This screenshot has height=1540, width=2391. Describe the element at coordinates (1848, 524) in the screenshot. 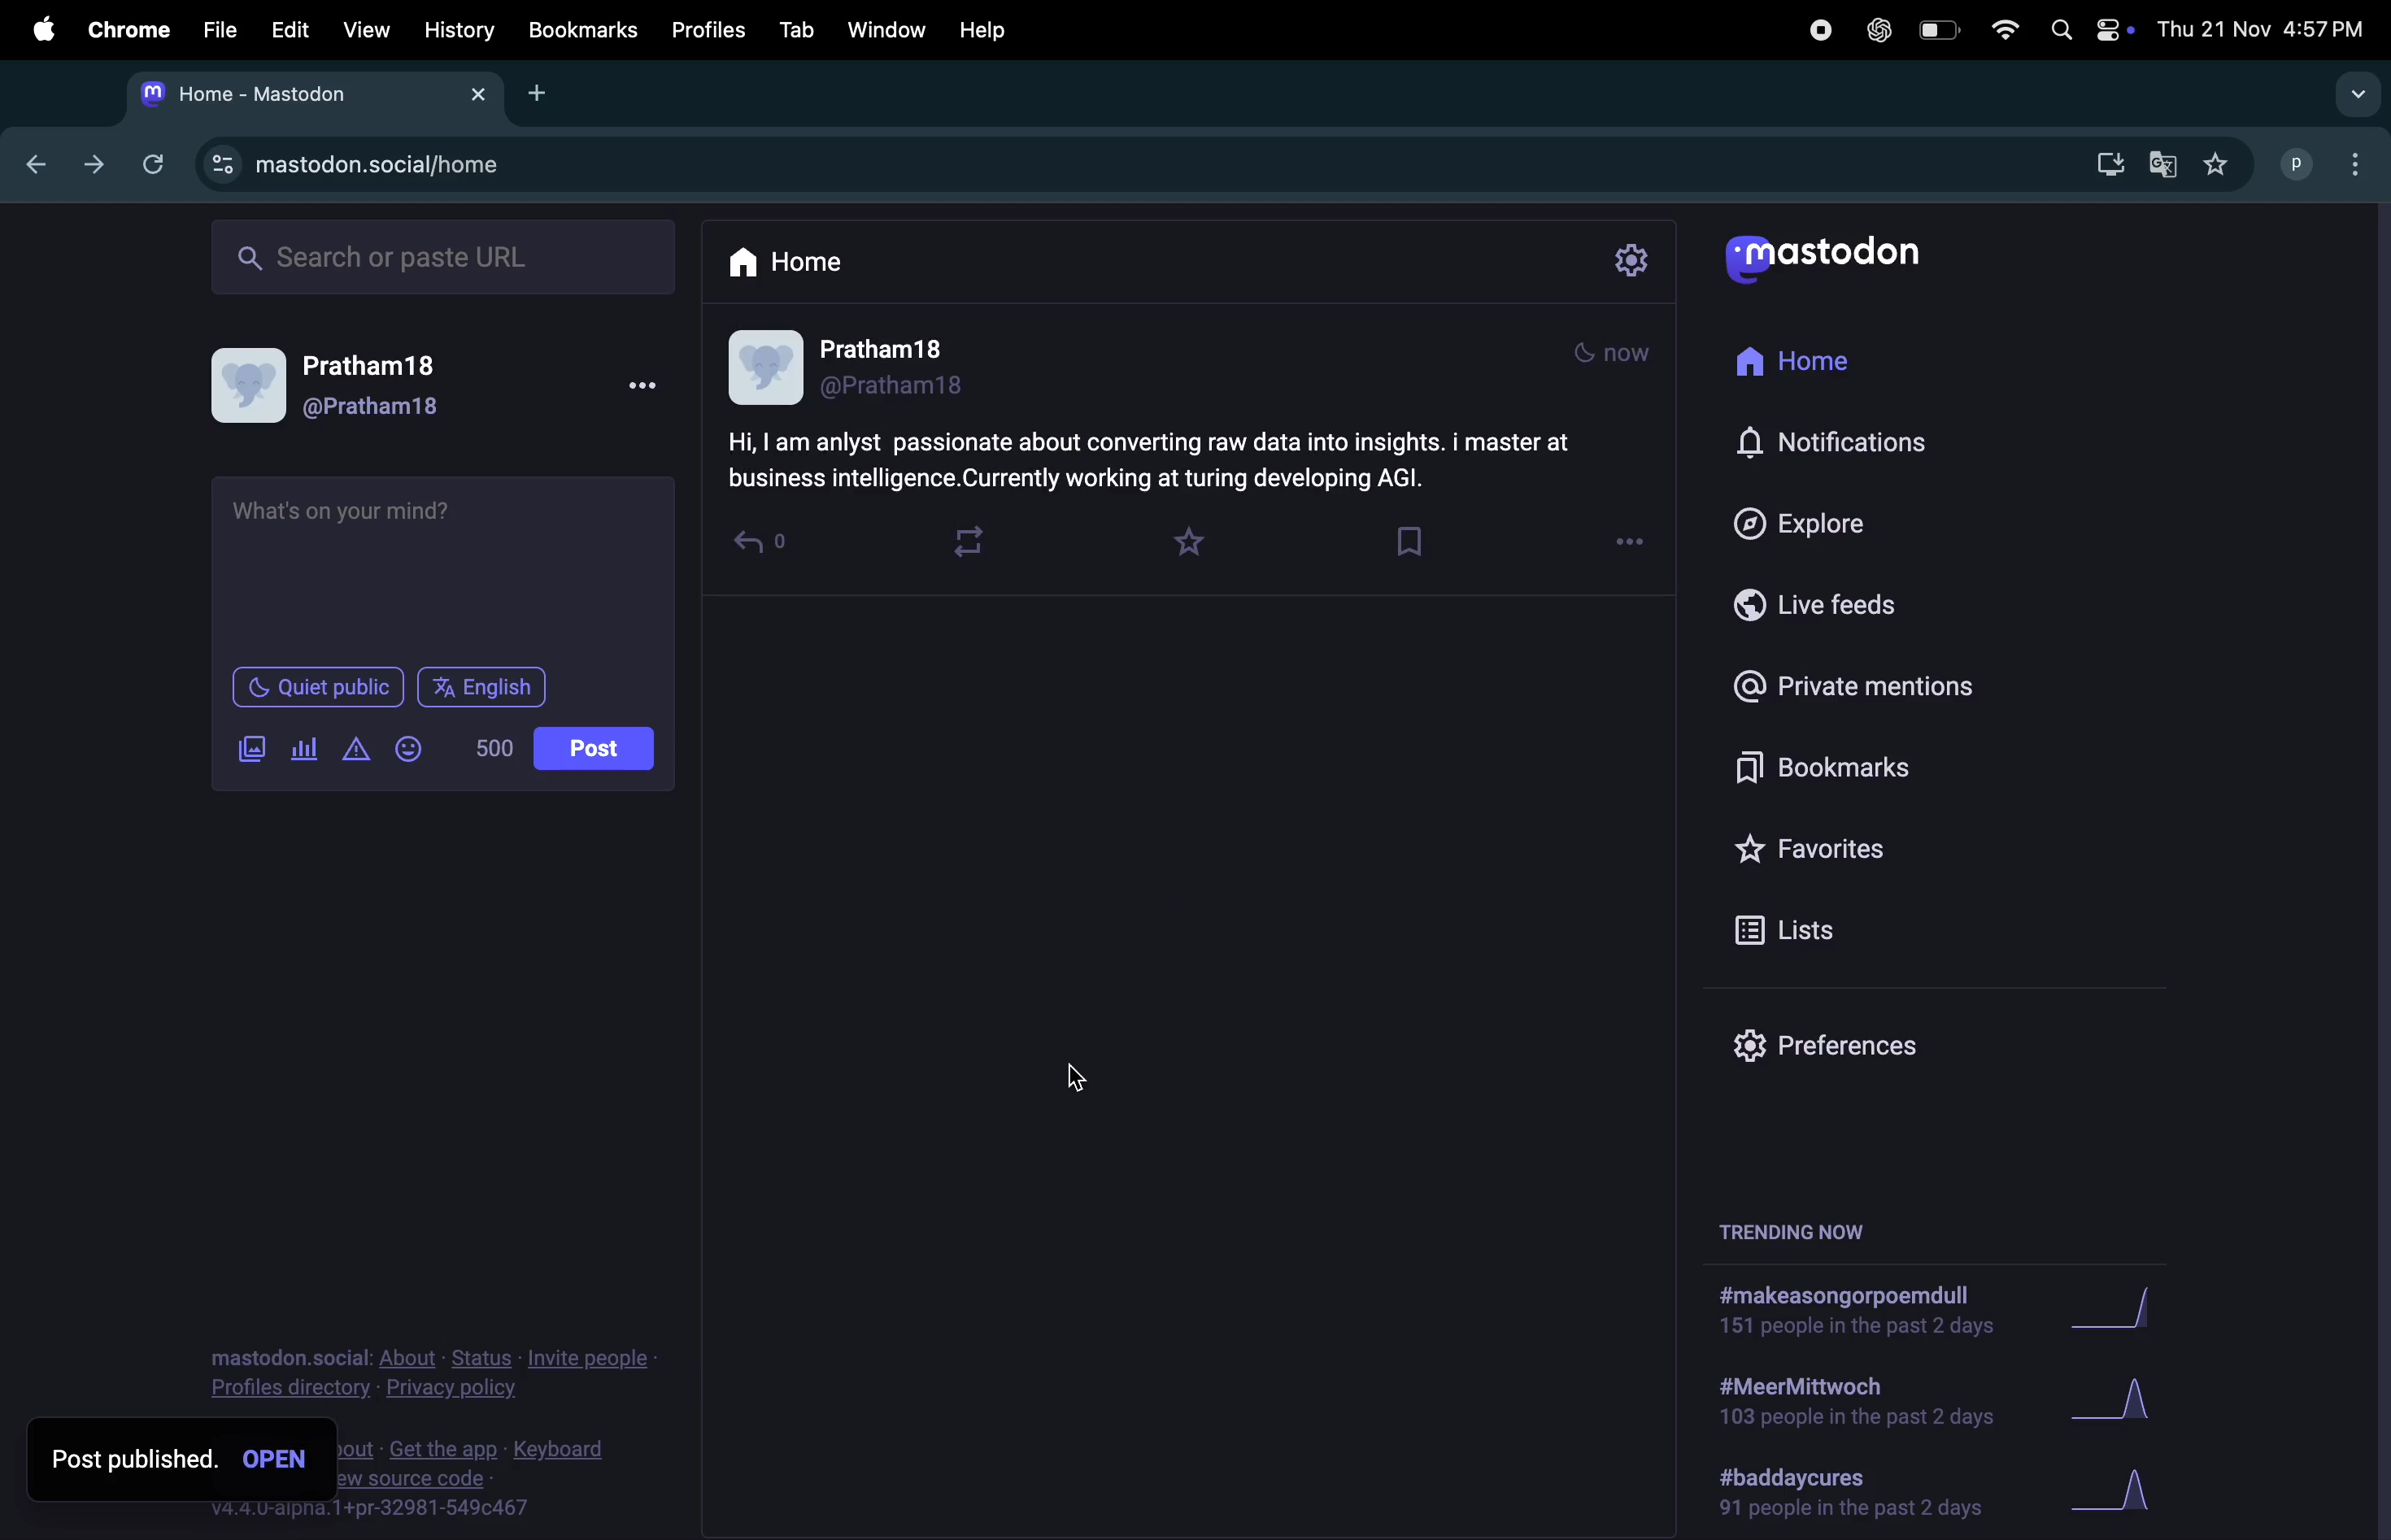

I see `explore` at that location.